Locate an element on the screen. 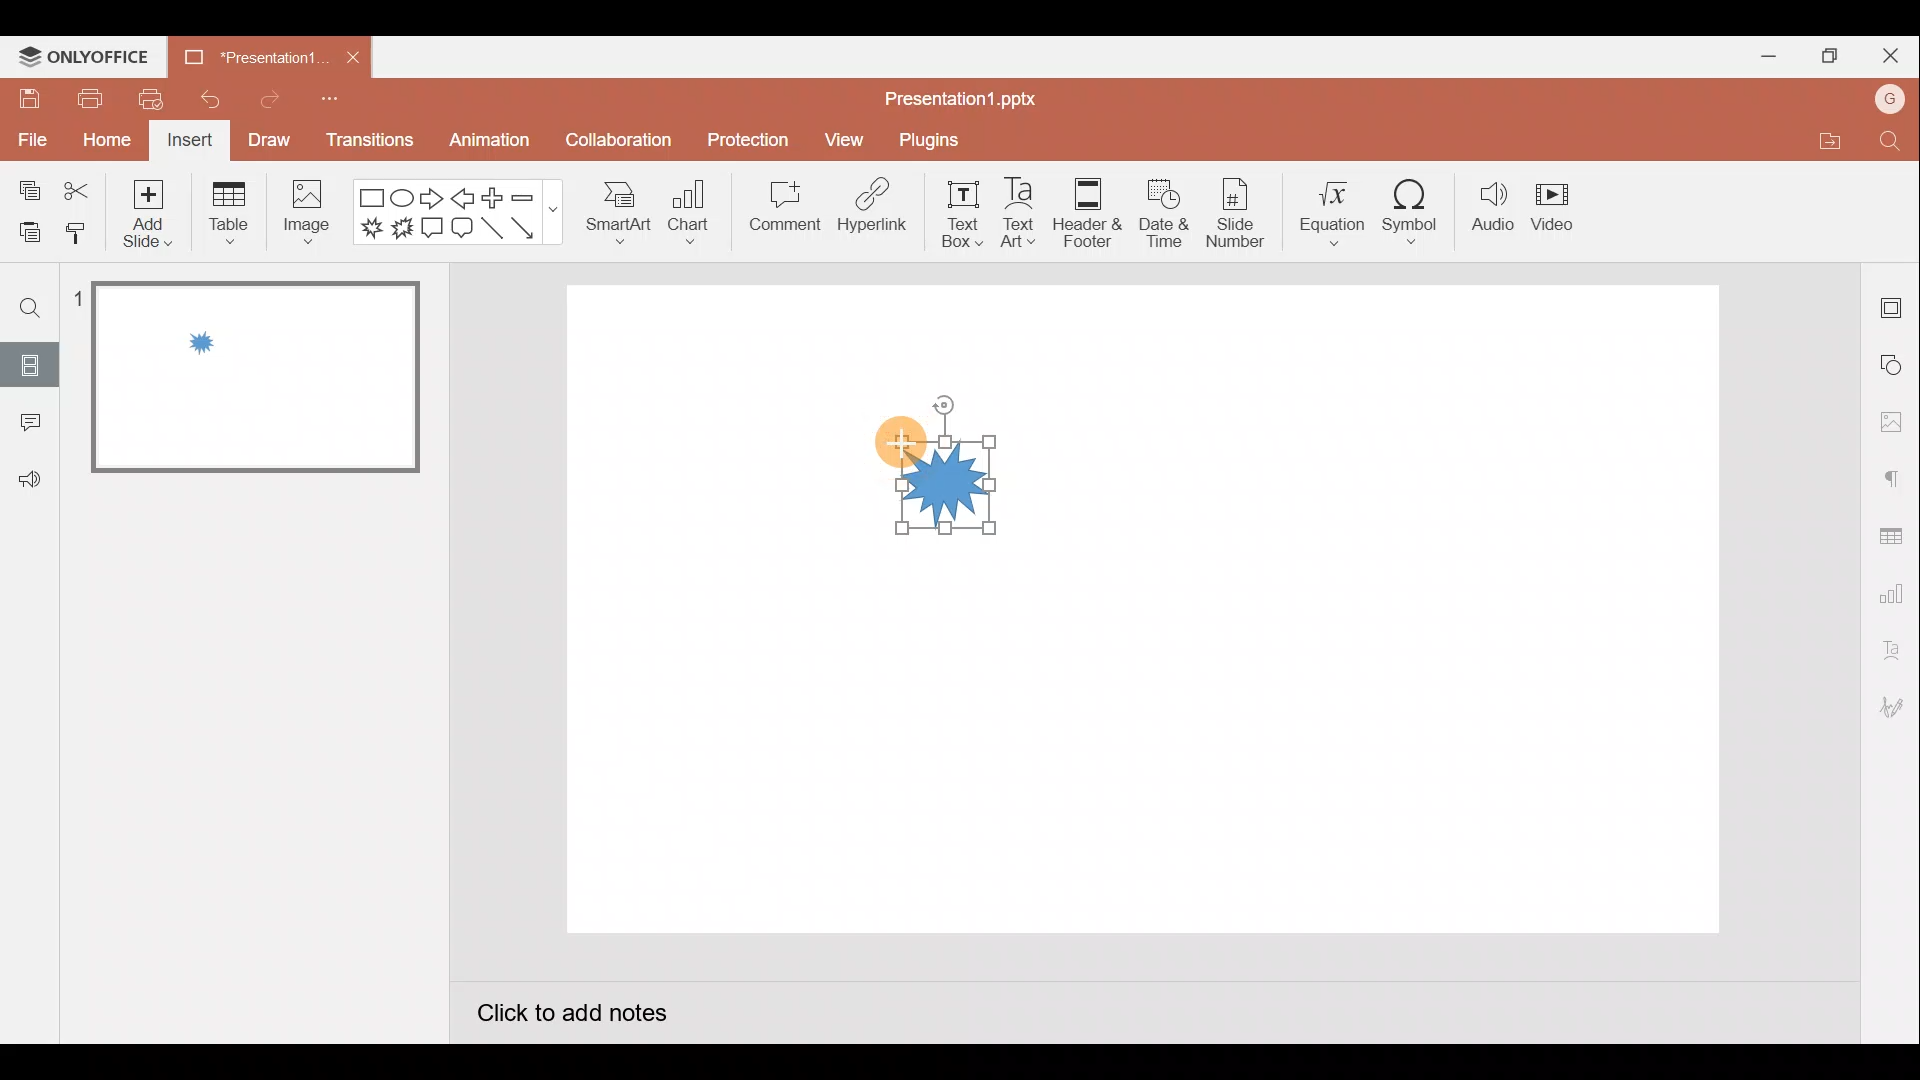  Customize quick access toolbar is located at coordinates (335, 101).